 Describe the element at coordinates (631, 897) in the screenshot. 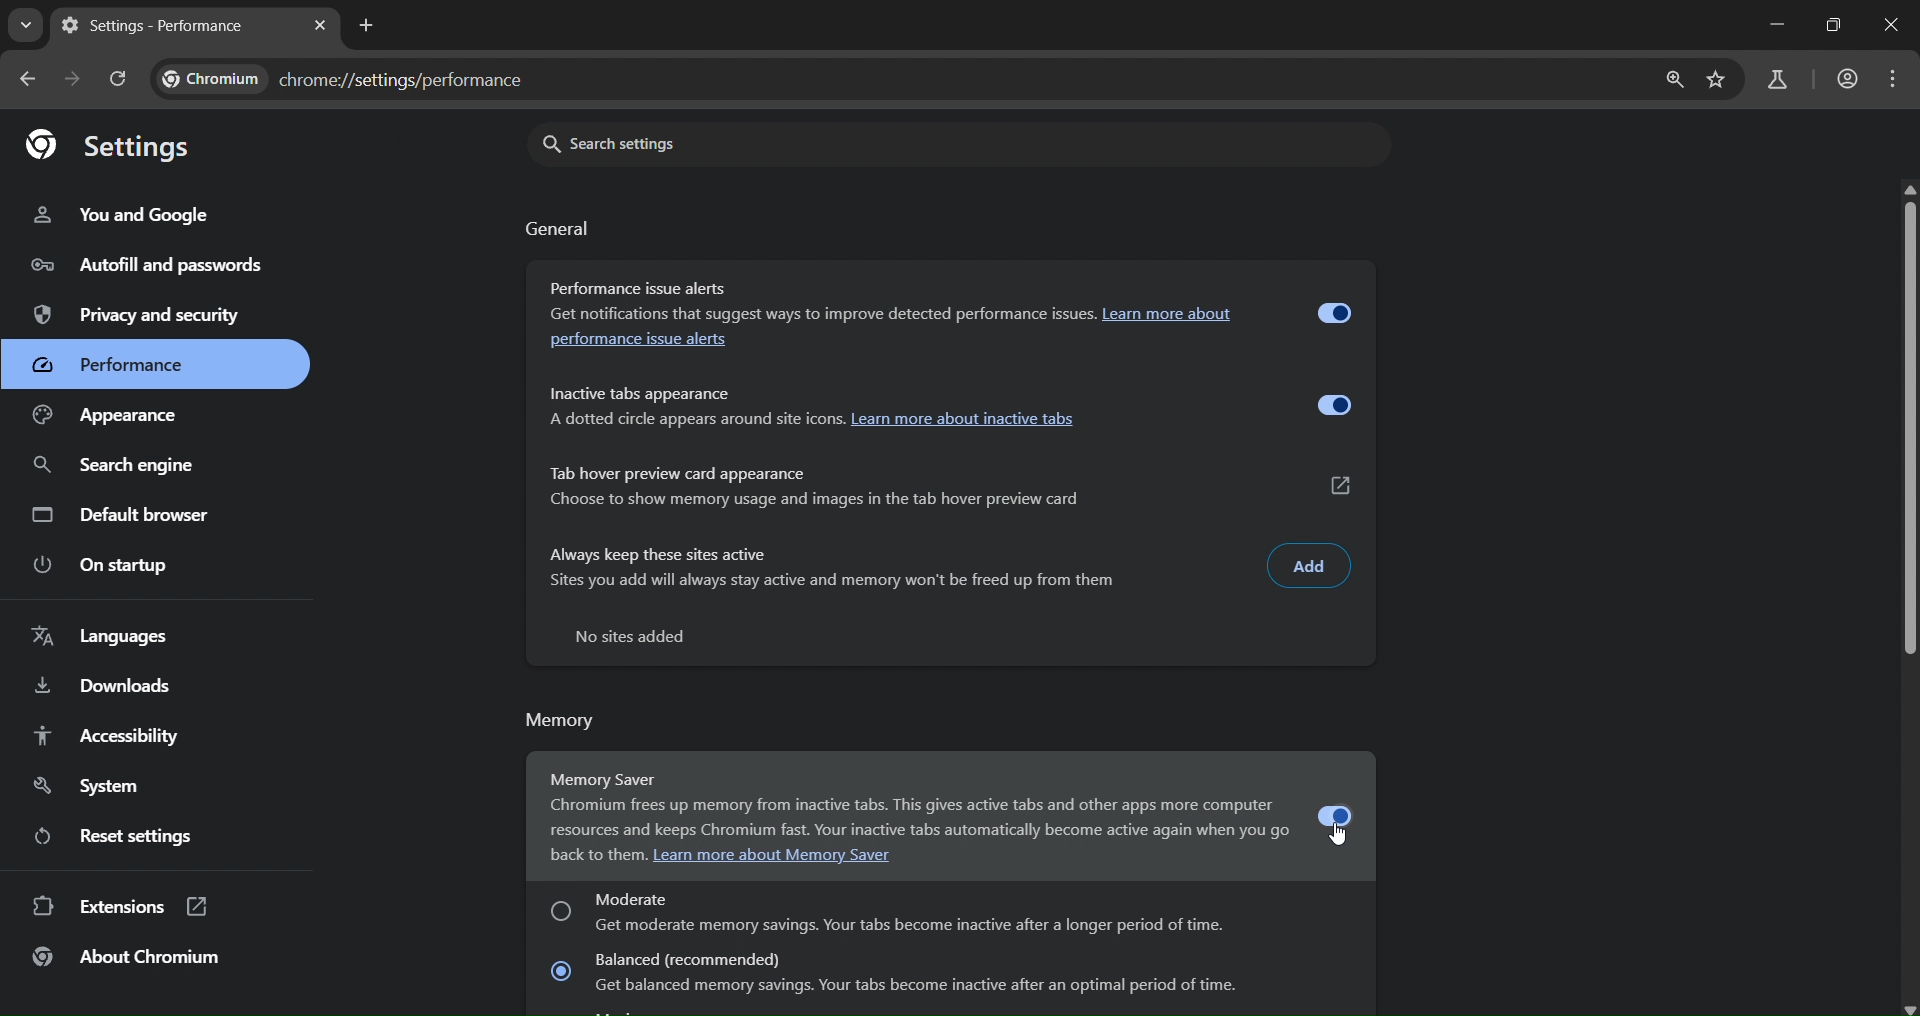

I see `moderate` at that location.